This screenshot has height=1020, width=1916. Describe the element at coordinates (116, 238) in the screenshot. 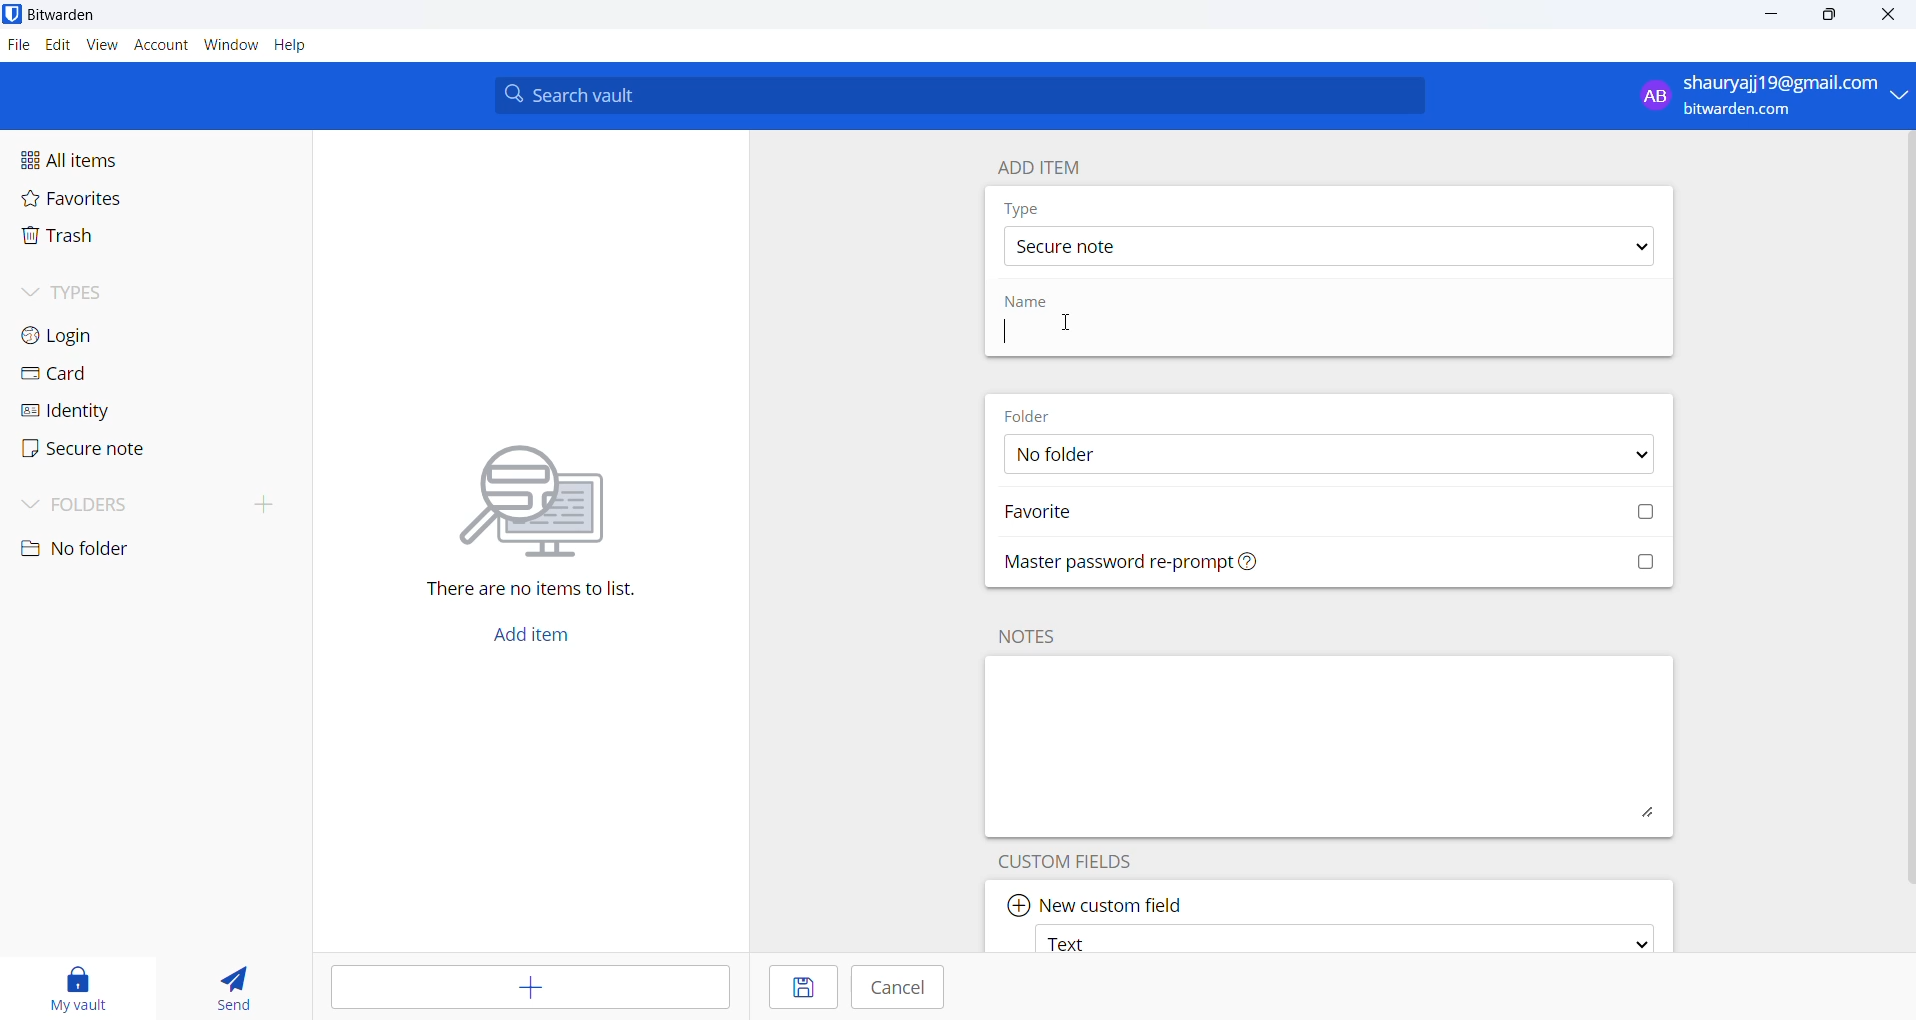

I see `trash` at that location.